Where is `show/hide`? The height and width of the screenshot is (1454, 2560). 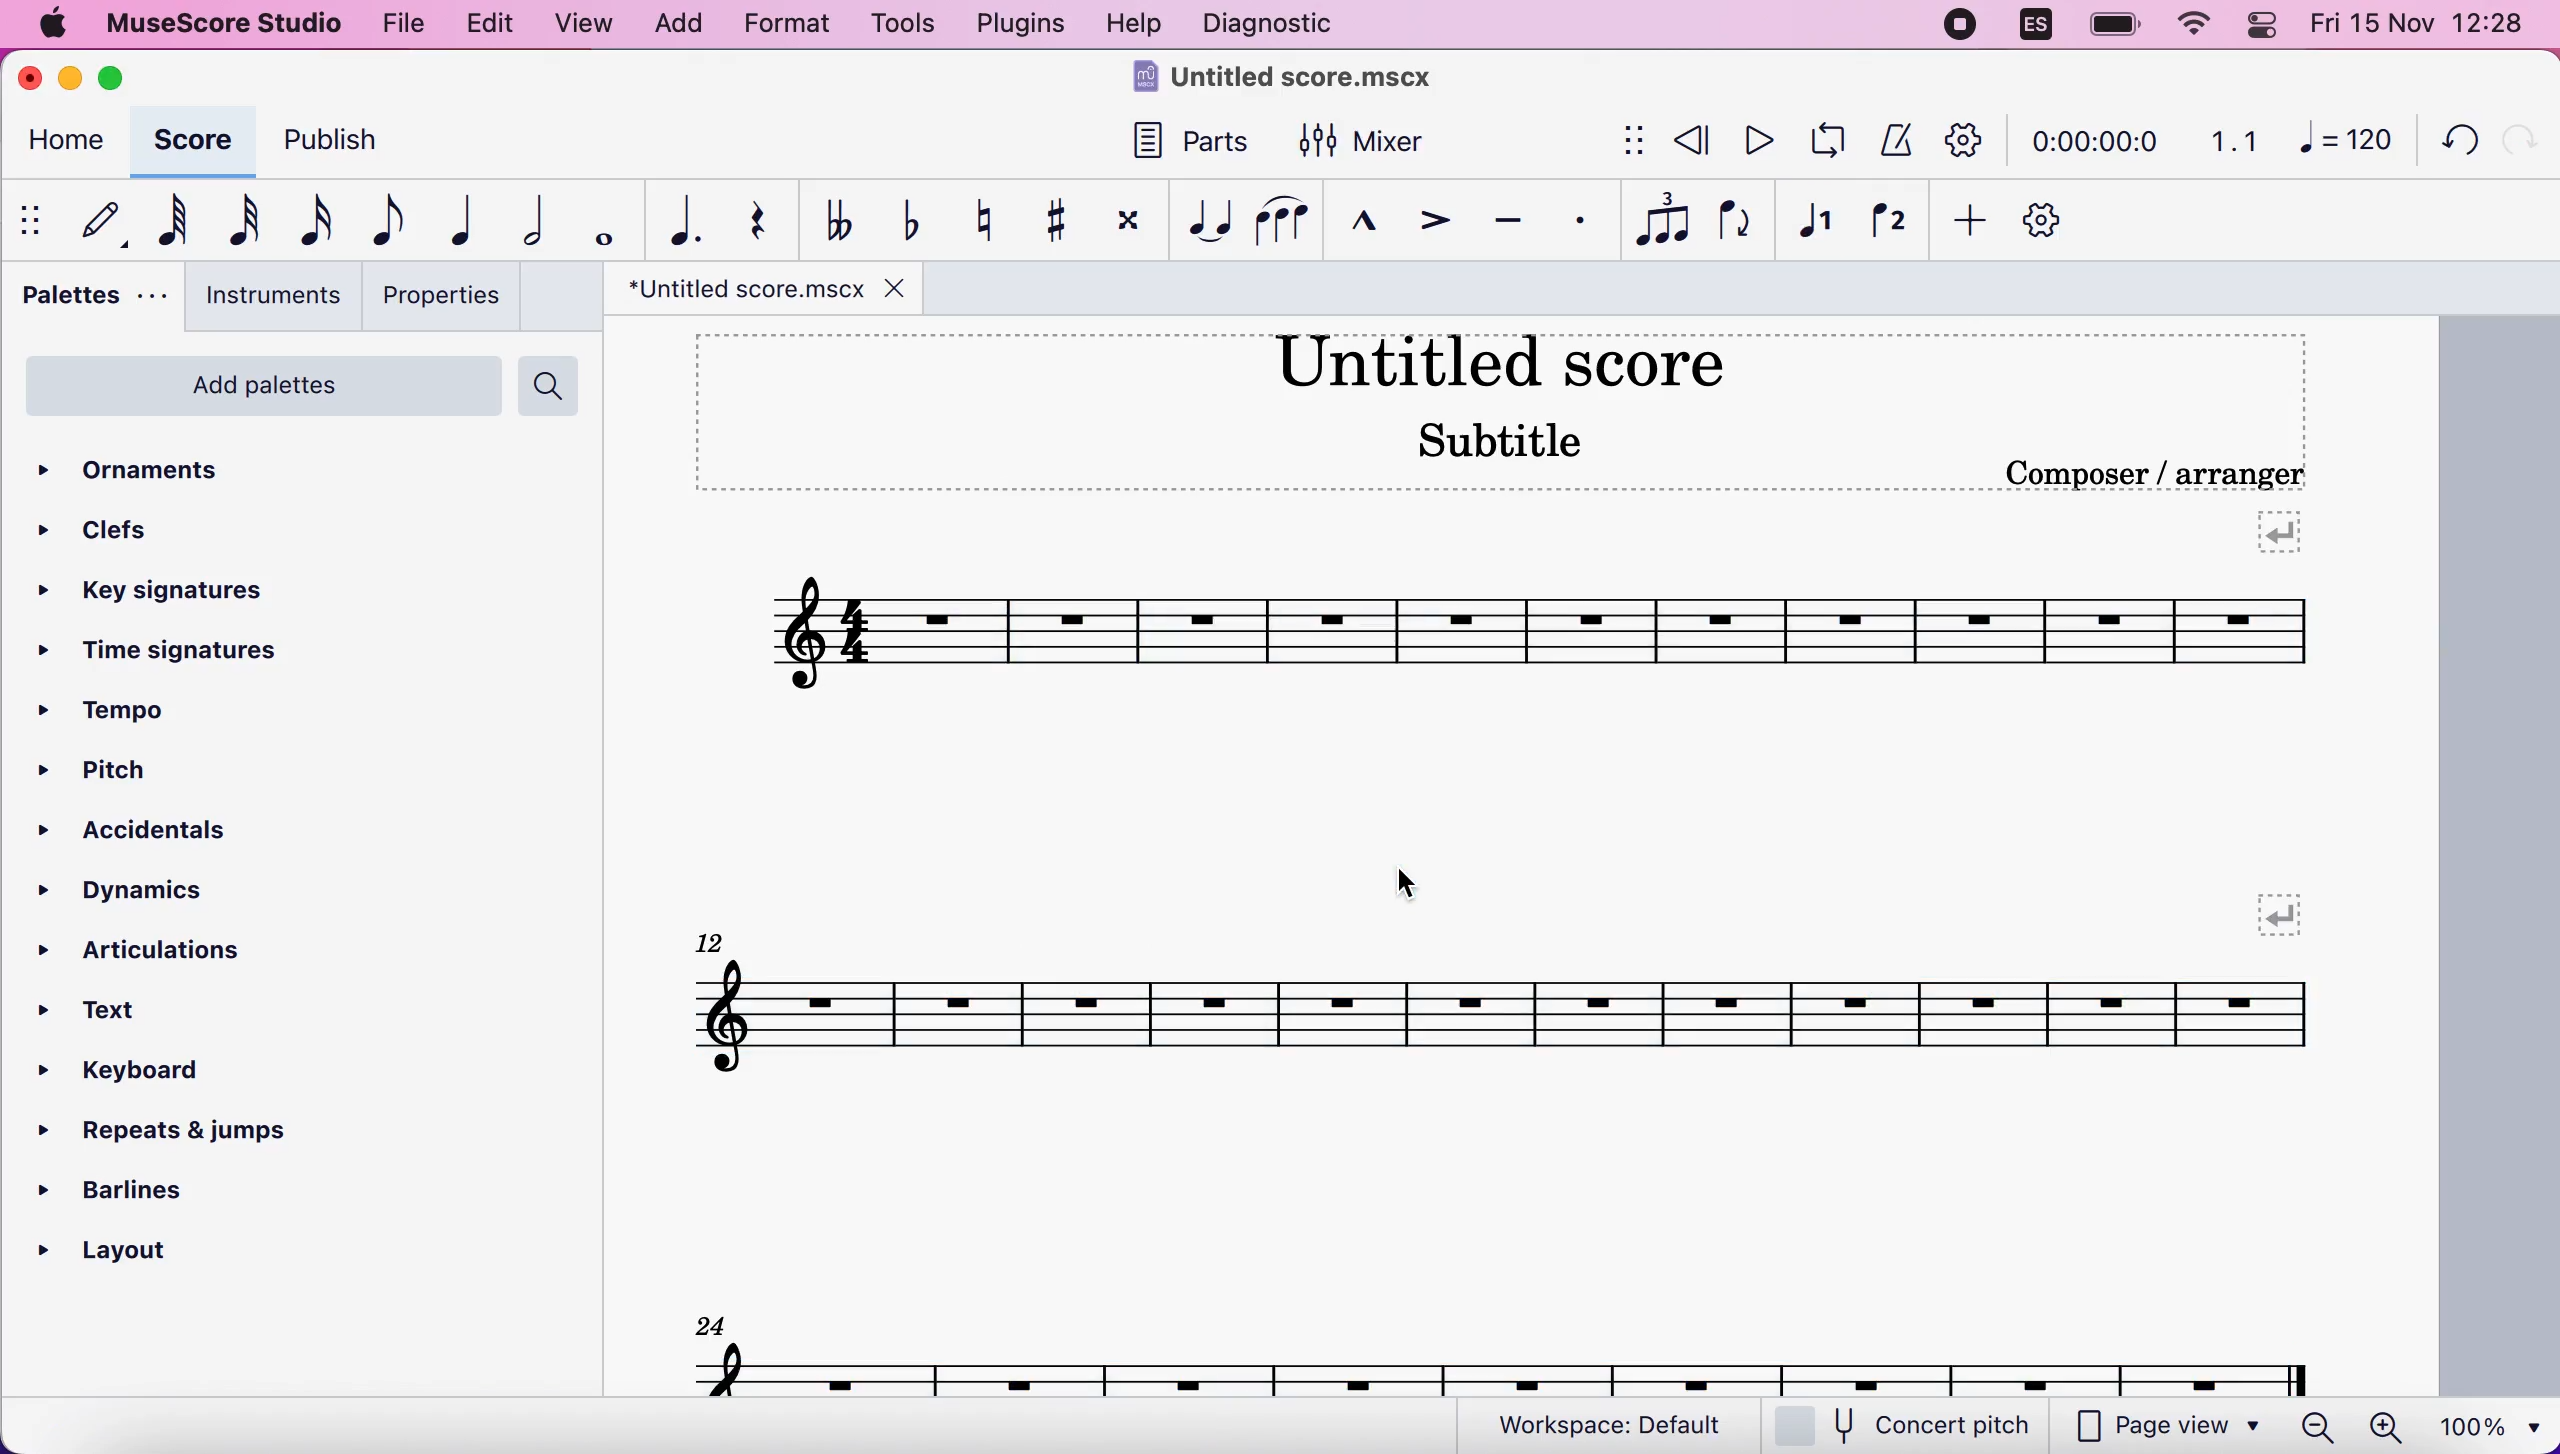
show/hide is located at coordinates (34, 220).